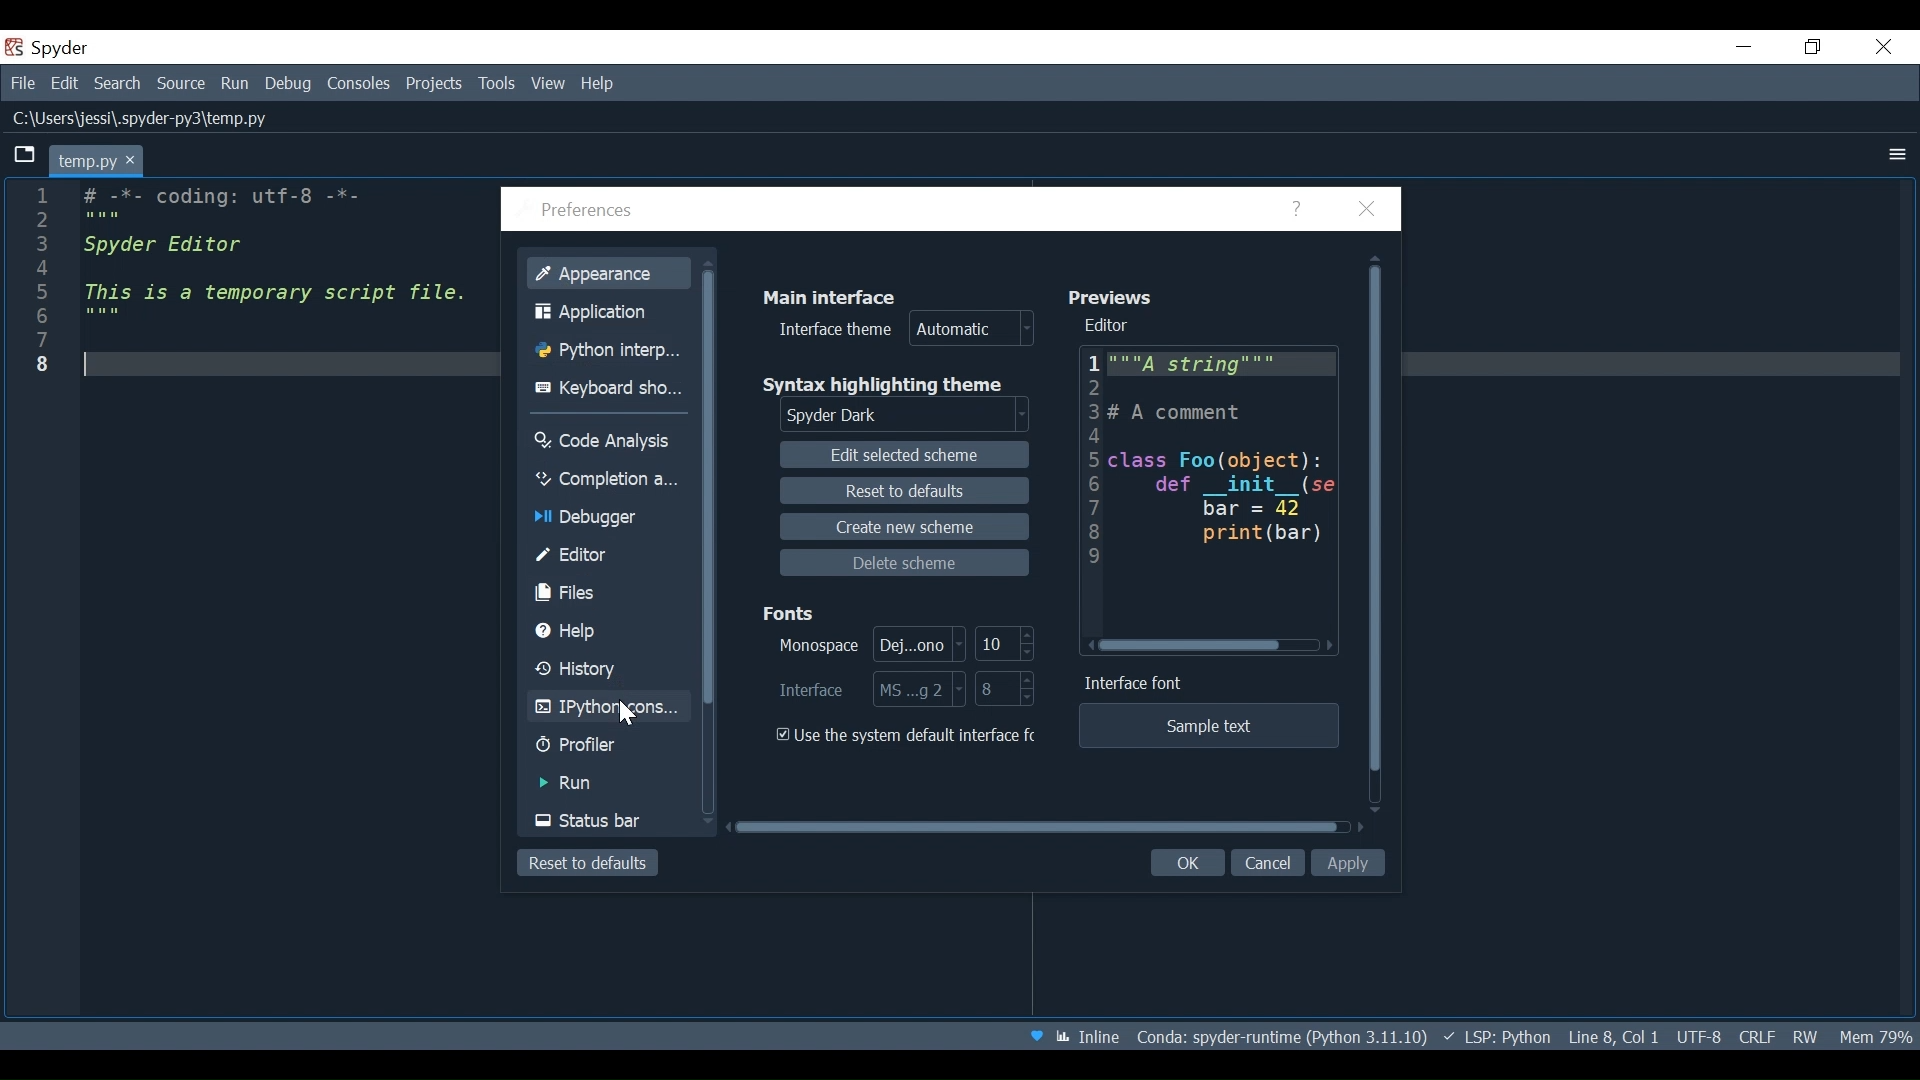 This screenshot has height=1080, width=1920. What do you see at coordinates (1887, 49) in the screenshot?
I see `` at bounding box center [1887, 49].